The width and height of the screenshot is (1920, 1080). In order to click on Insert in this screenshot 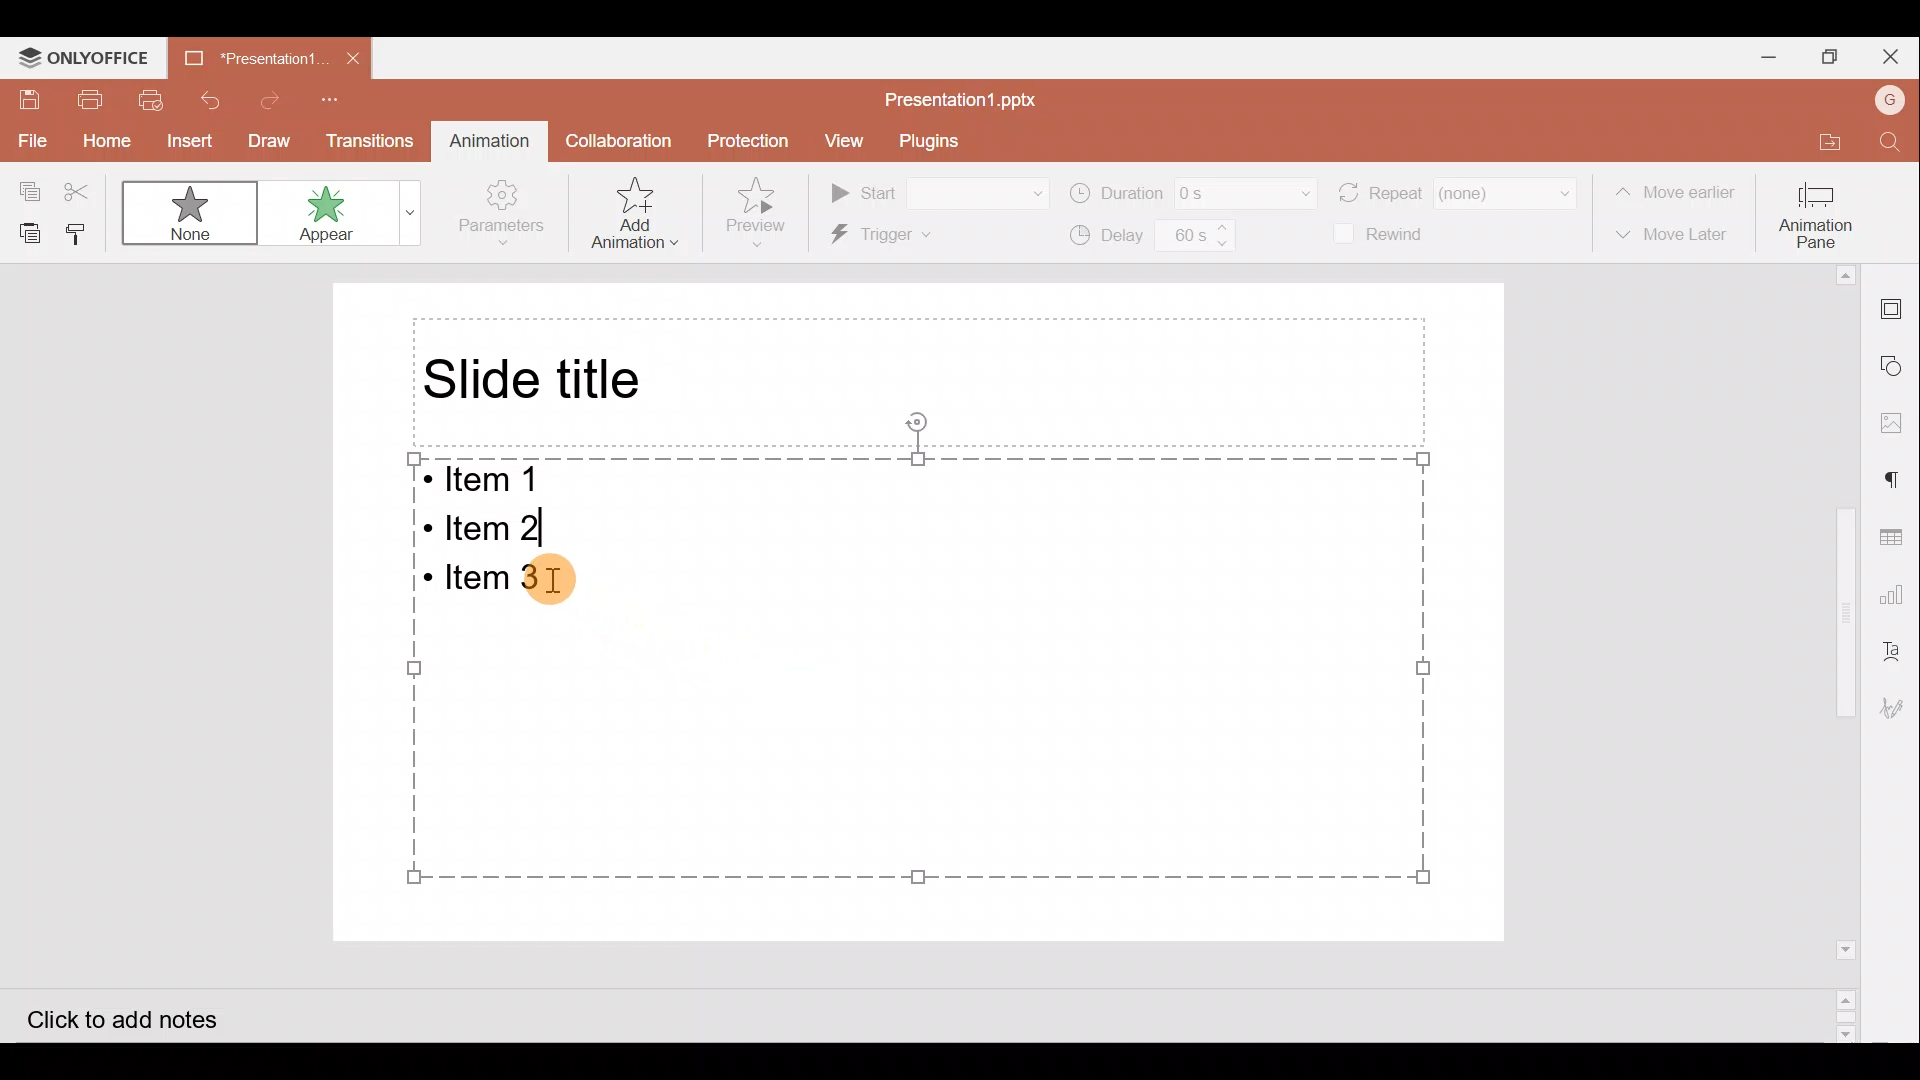, I will do `click(184, 138)`.